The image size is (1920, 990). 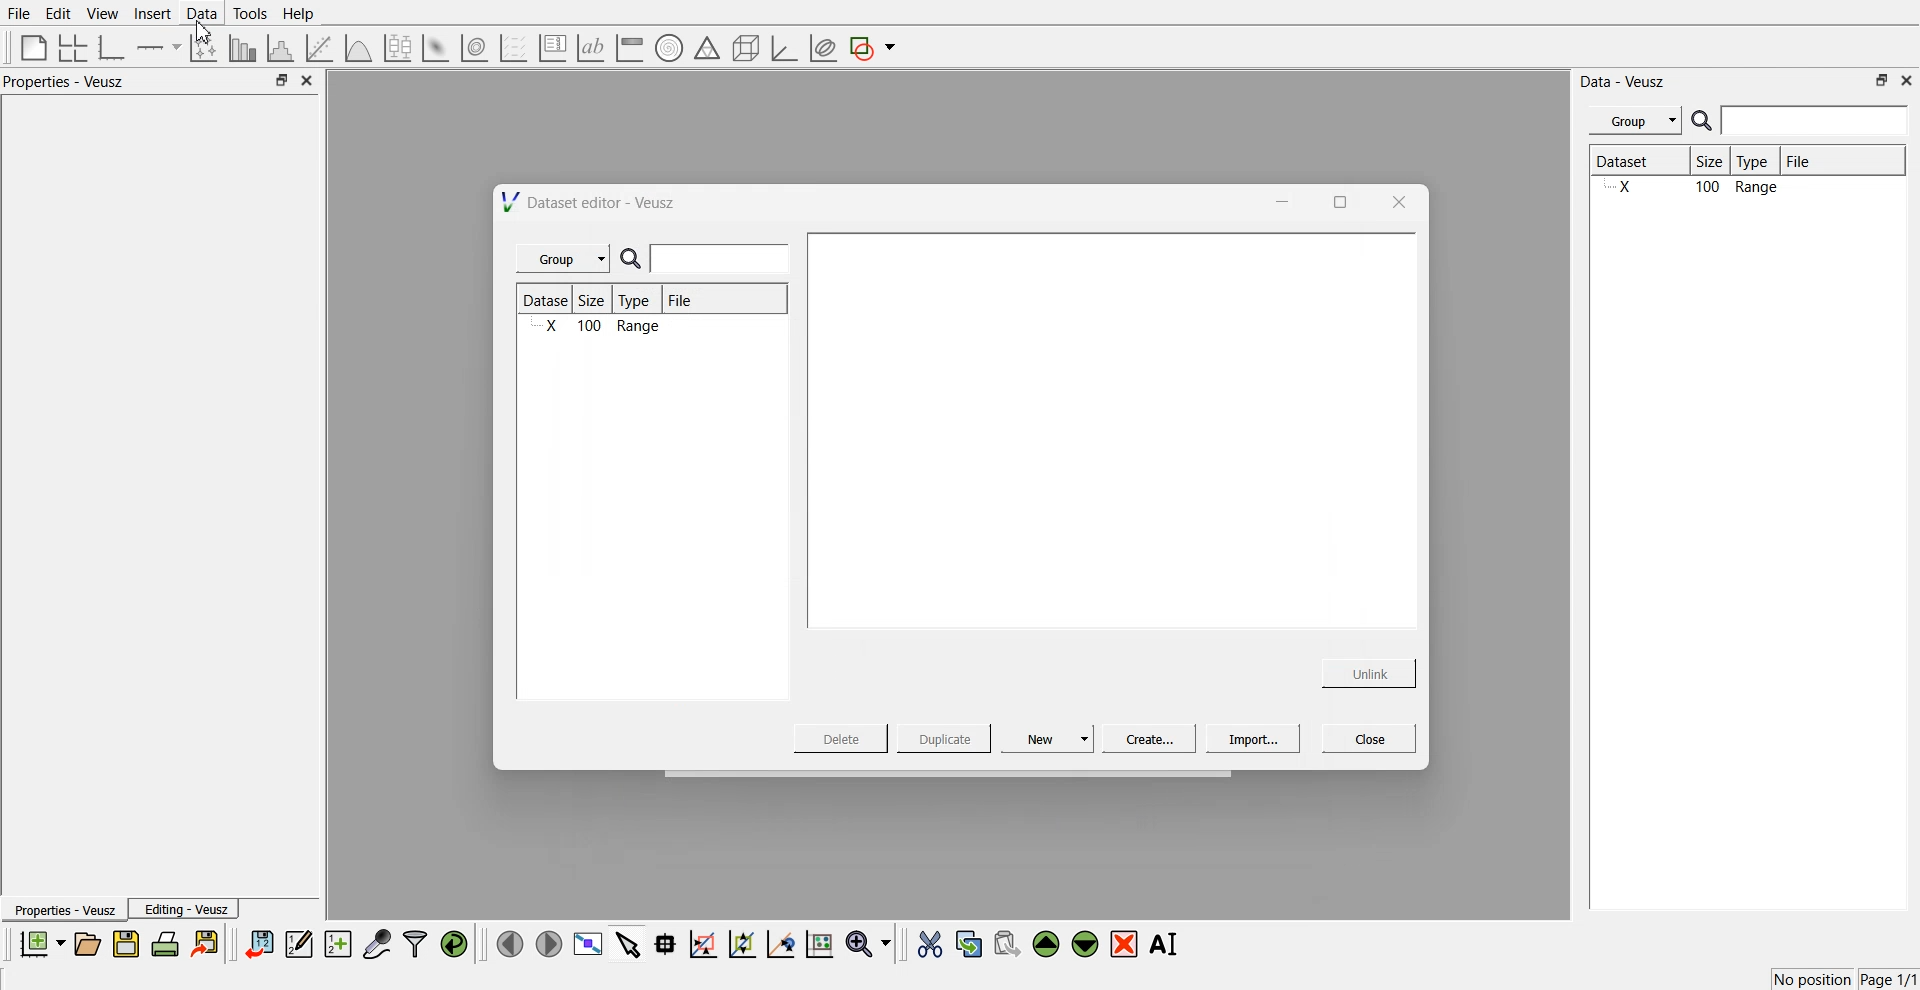 I want to click on plot a 2d data set as contour, so click(x=473, y=49).